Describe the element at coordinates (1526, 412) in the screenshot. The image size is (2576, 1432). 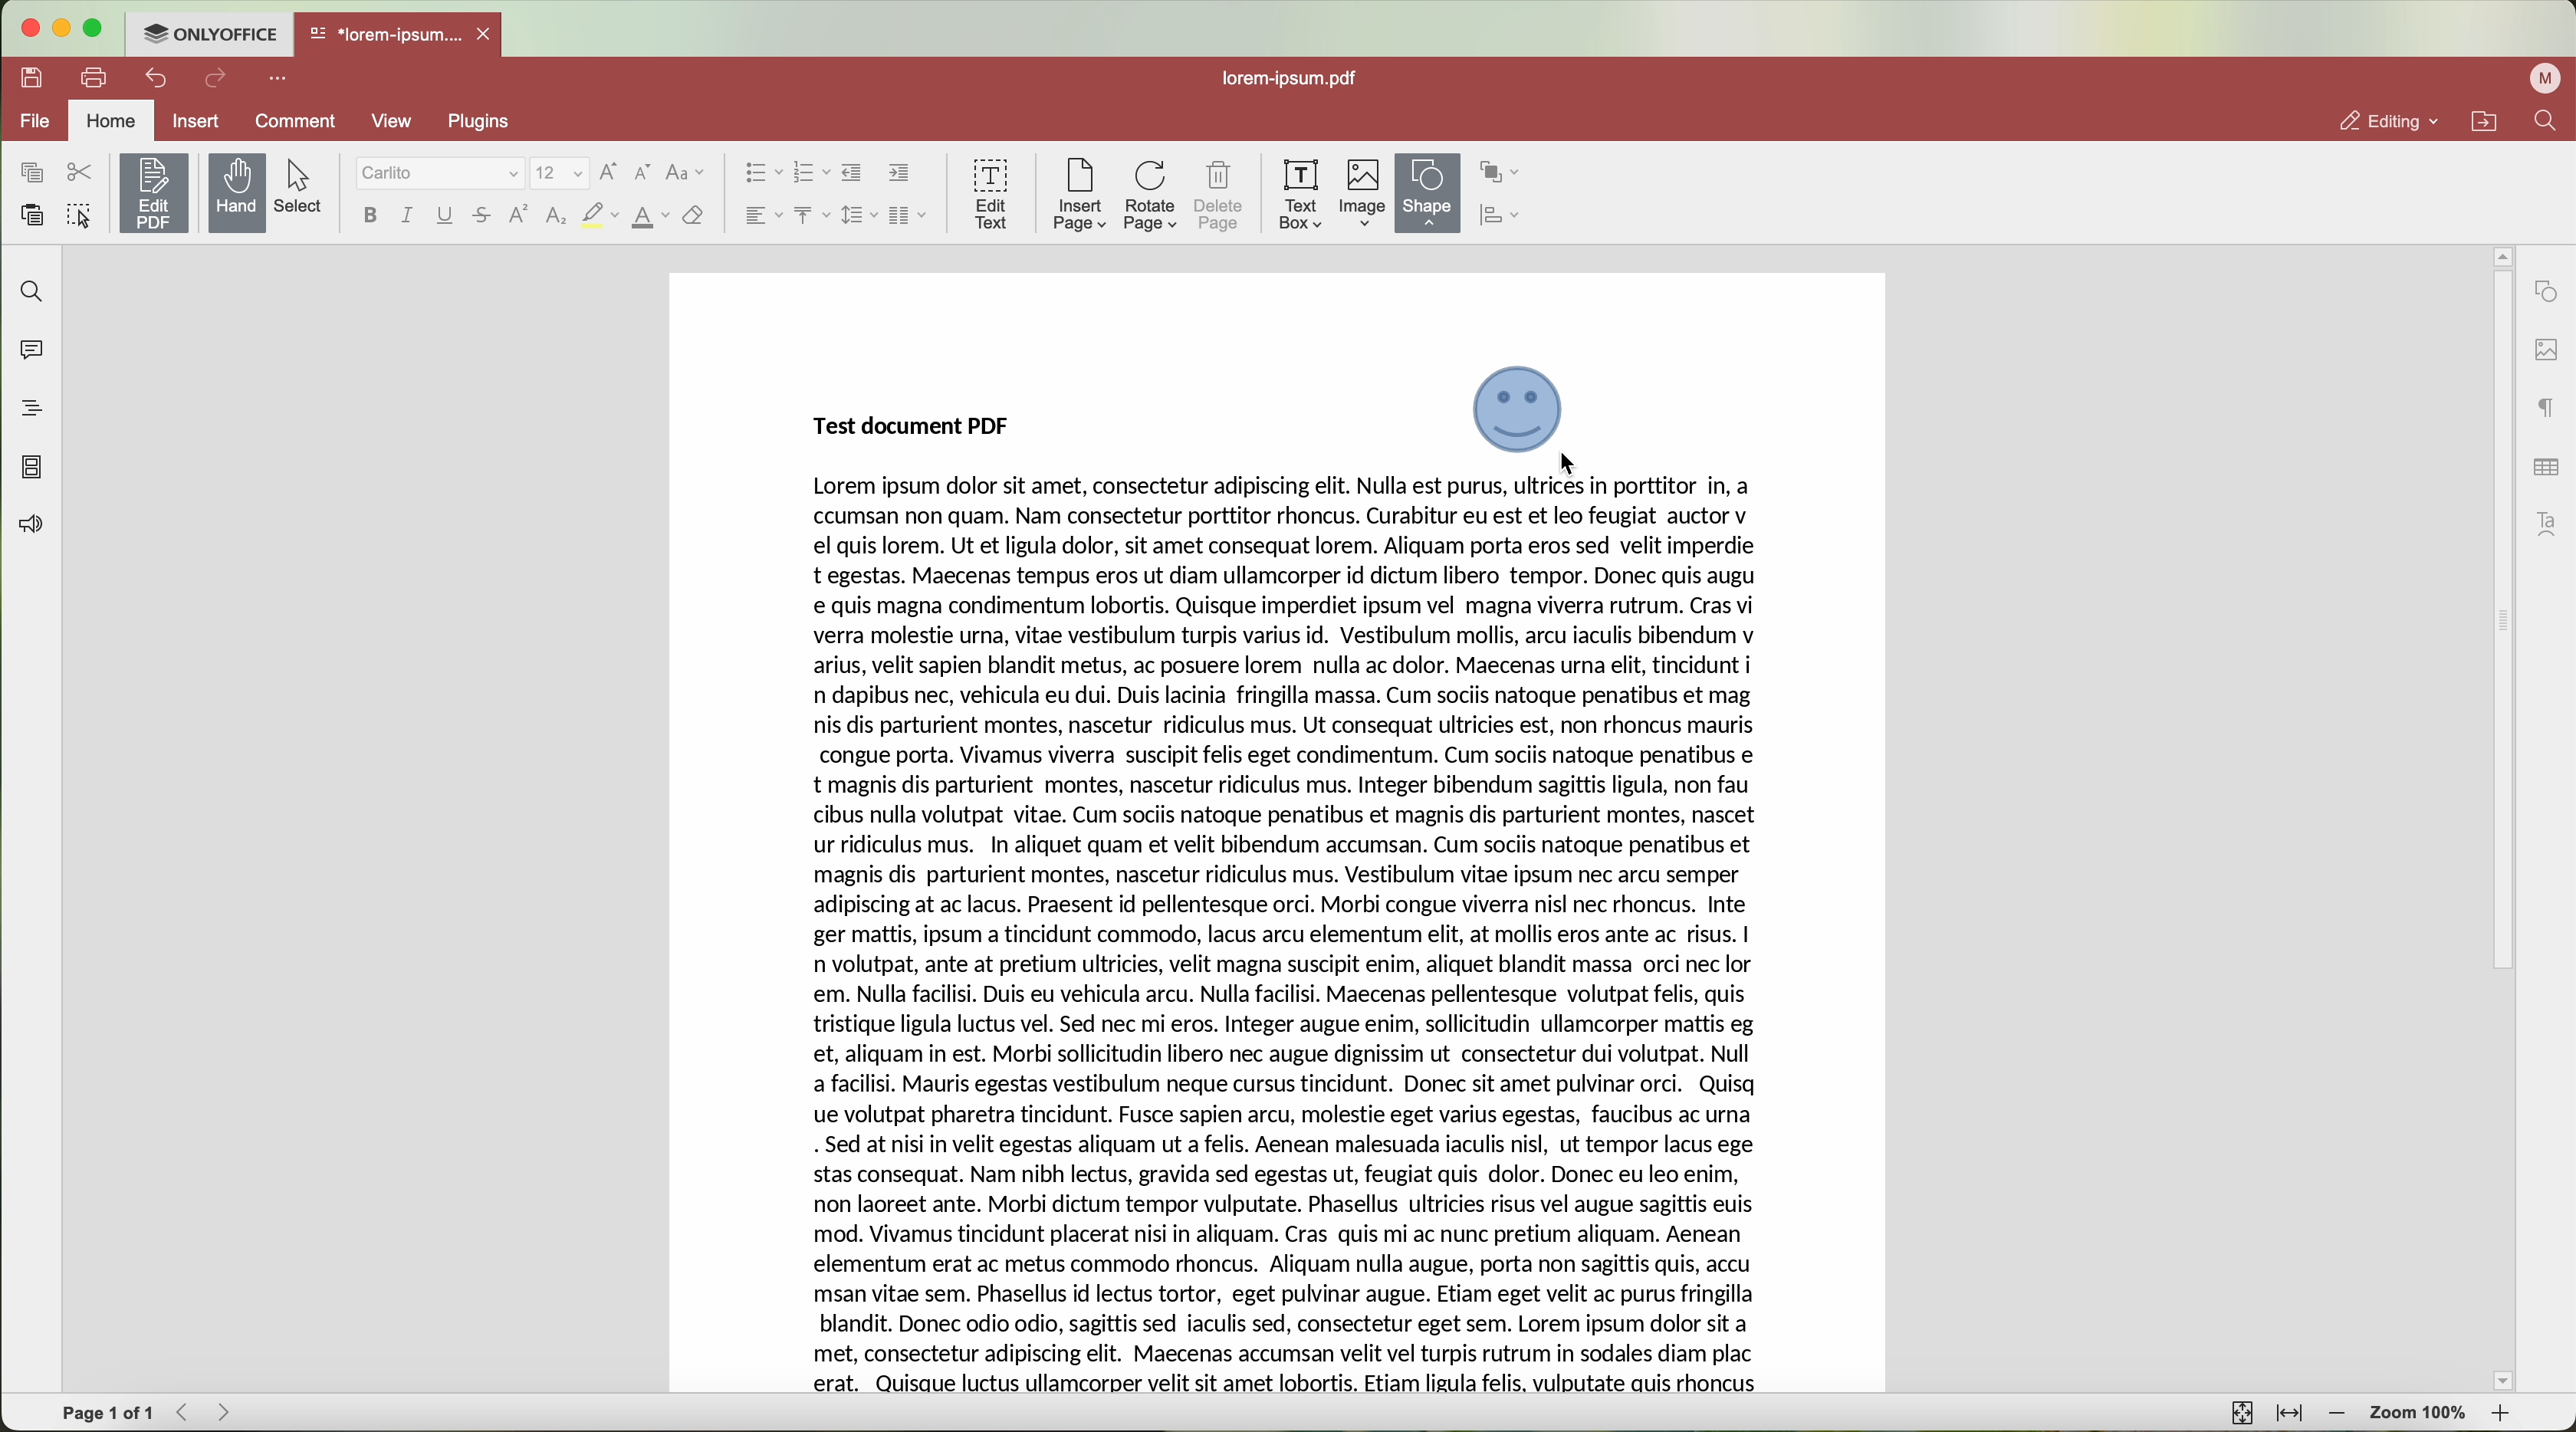
I see `drag image` at that location.